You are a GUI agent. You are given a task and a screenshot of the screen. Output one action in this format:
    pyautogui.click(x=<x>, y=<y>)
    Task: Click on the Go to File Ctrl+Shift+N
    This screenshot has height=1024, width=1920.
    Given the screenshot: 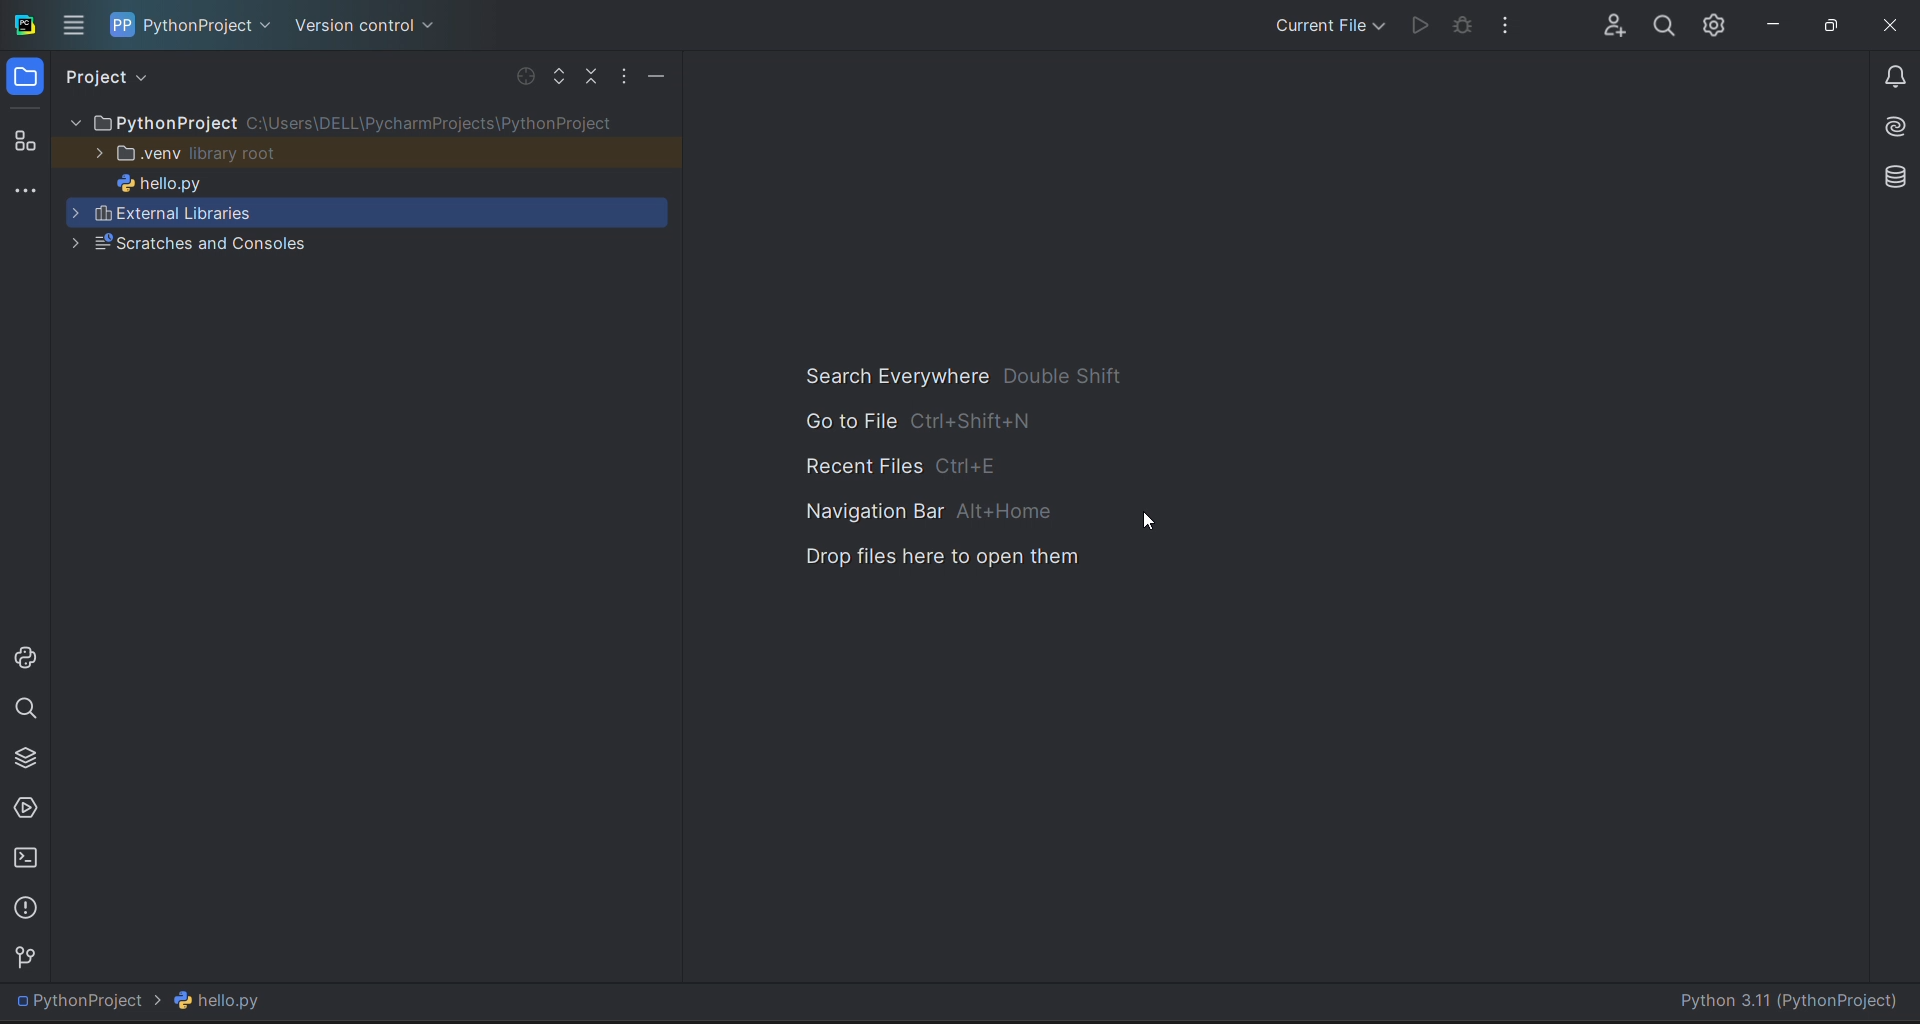 What is the action you would take?
    pyautogui.click(x=896, y=417)
    